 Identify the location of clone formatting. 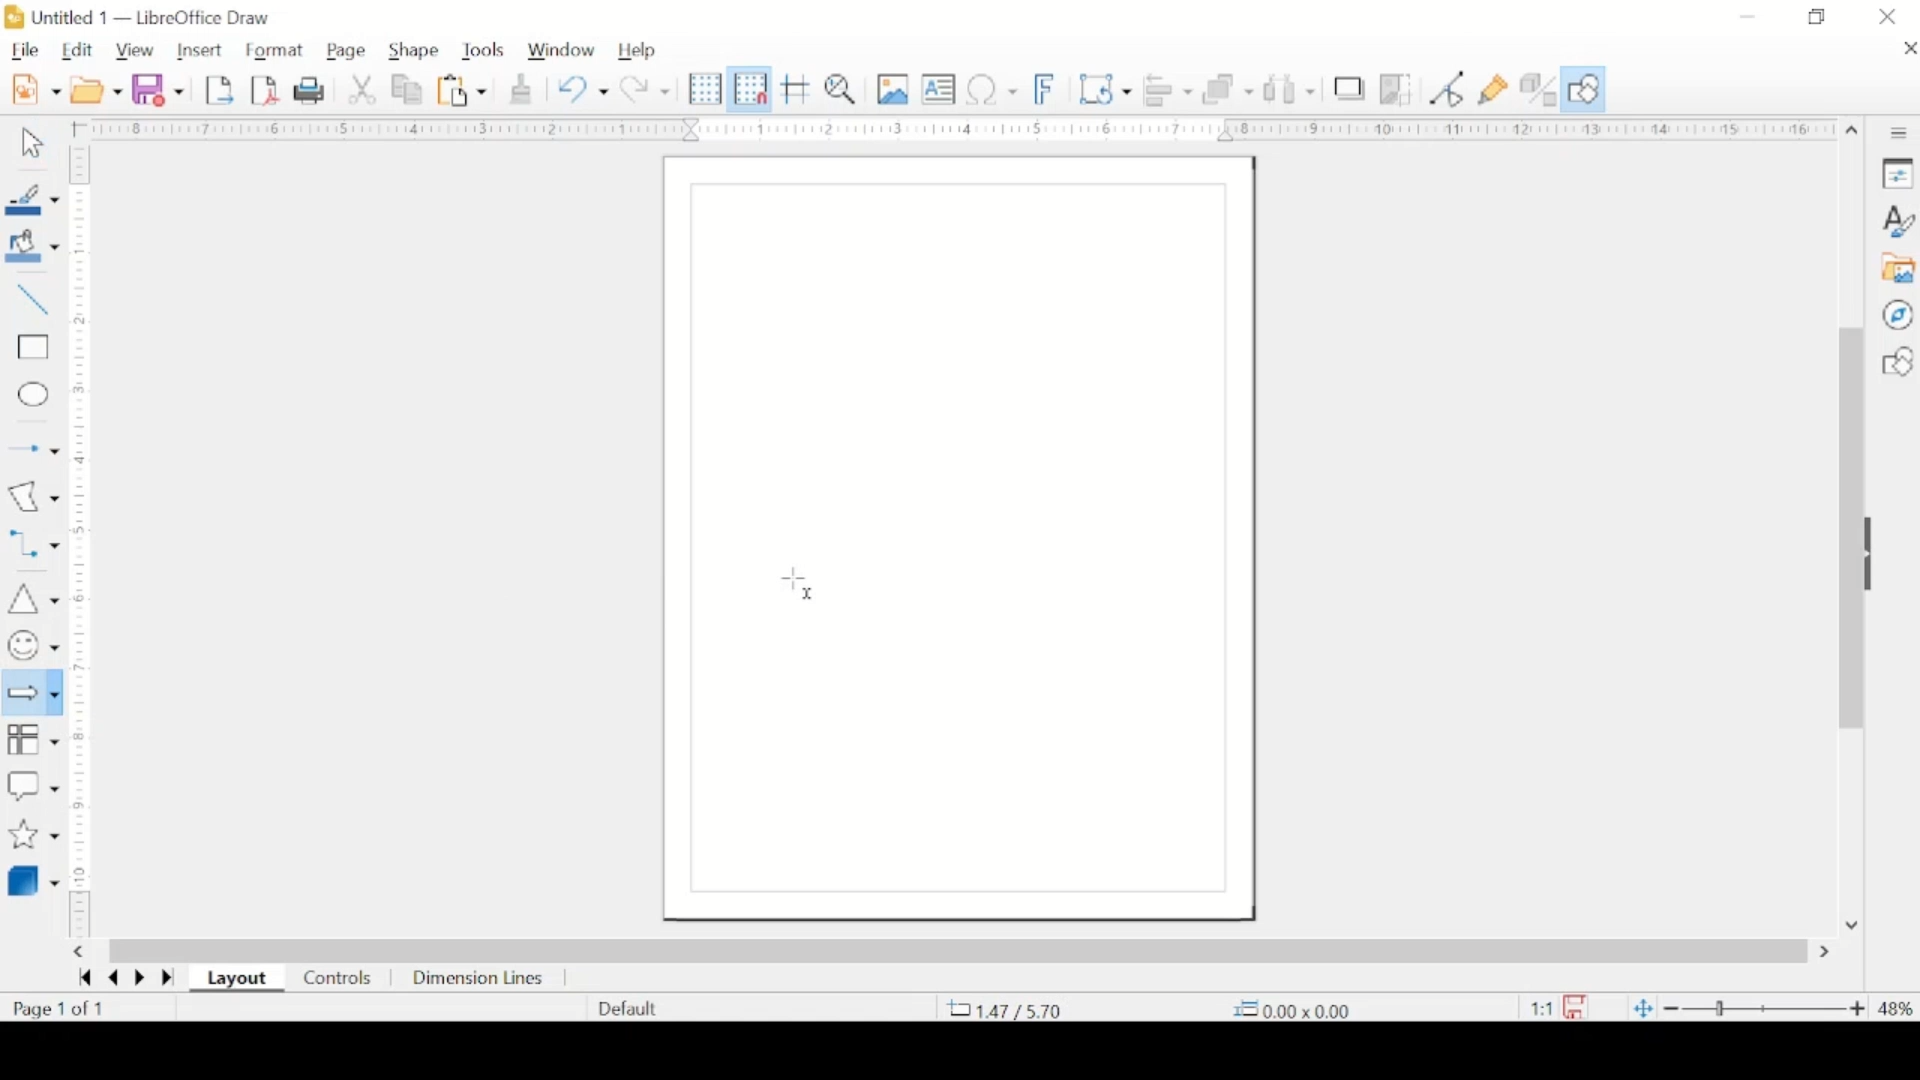
(521, 88).